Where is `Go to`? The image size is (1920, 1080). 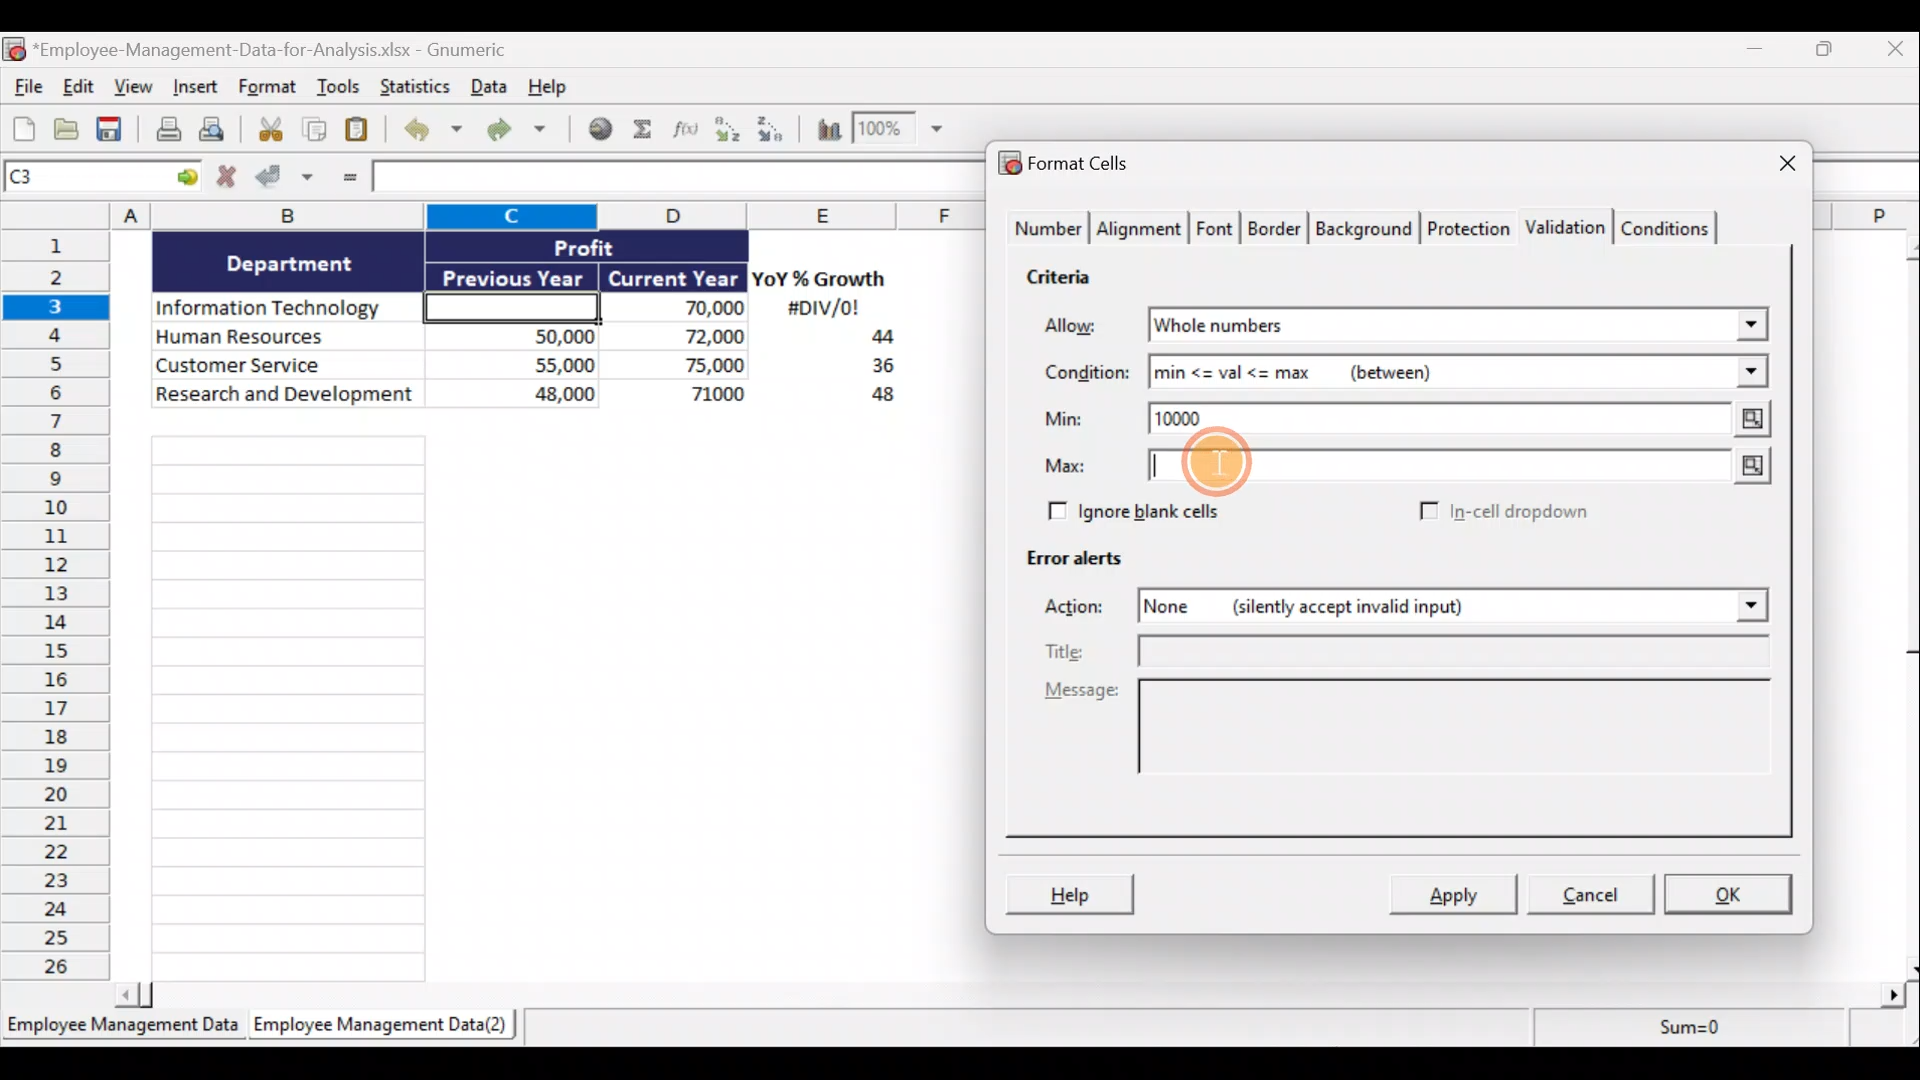
Go to is located at coordinates (187, 178).